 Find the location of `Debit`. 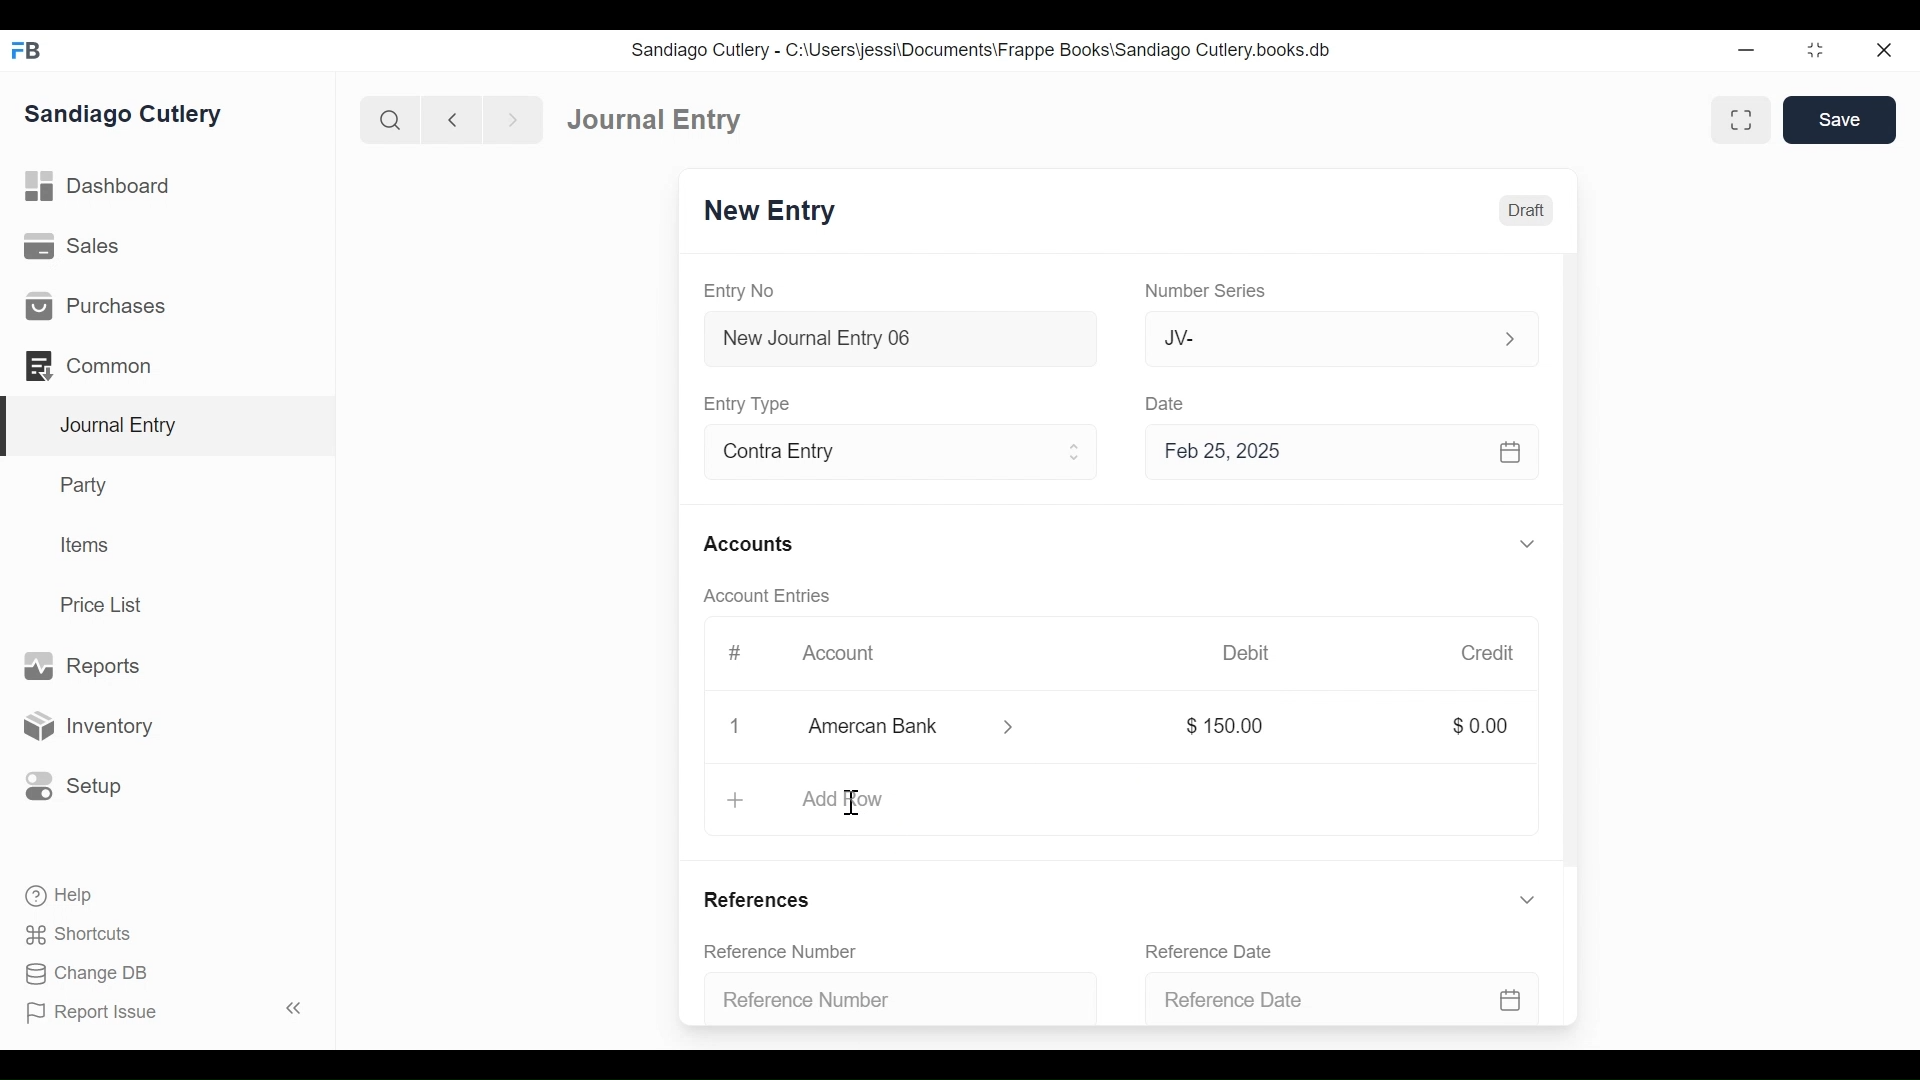

Debit is located at coordinates (1246, 653).